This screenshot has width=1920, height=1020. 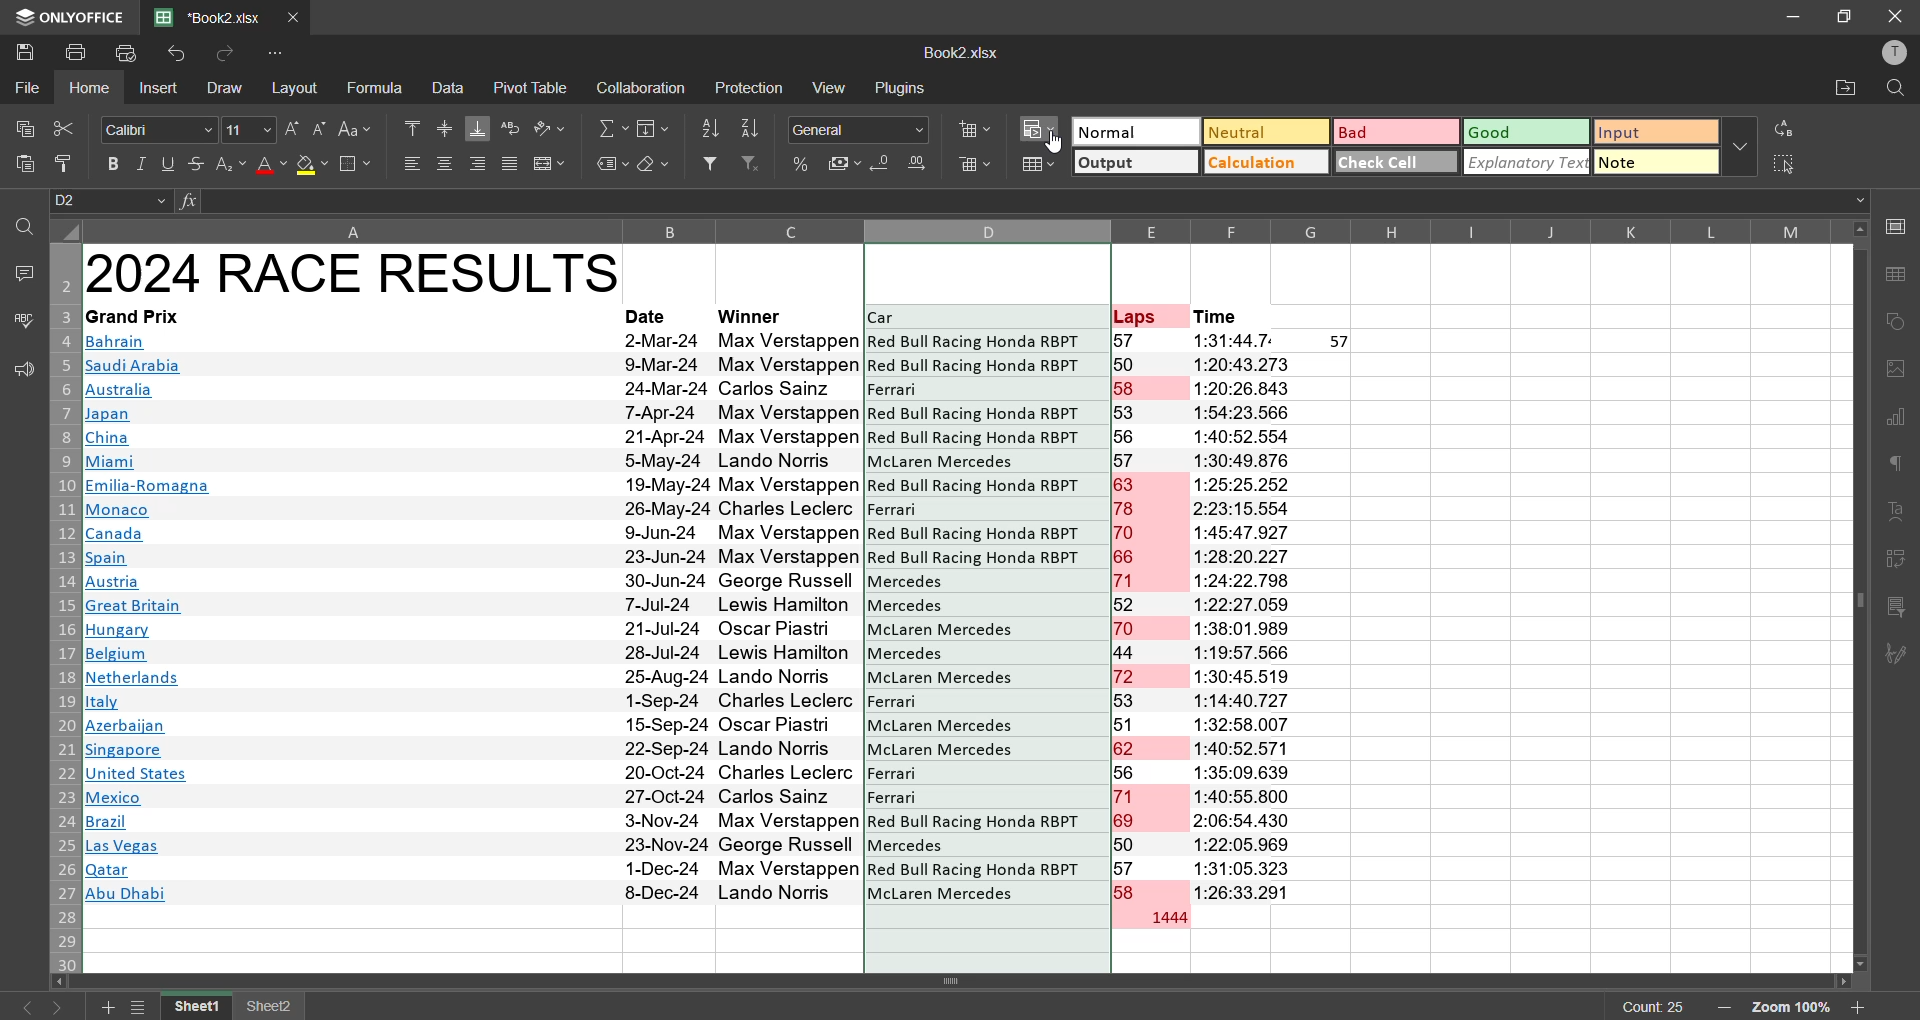 What do you see at coordinates (1898, 321) in the screenshot?
I see `shapes` at bounding box center [1898, 321].